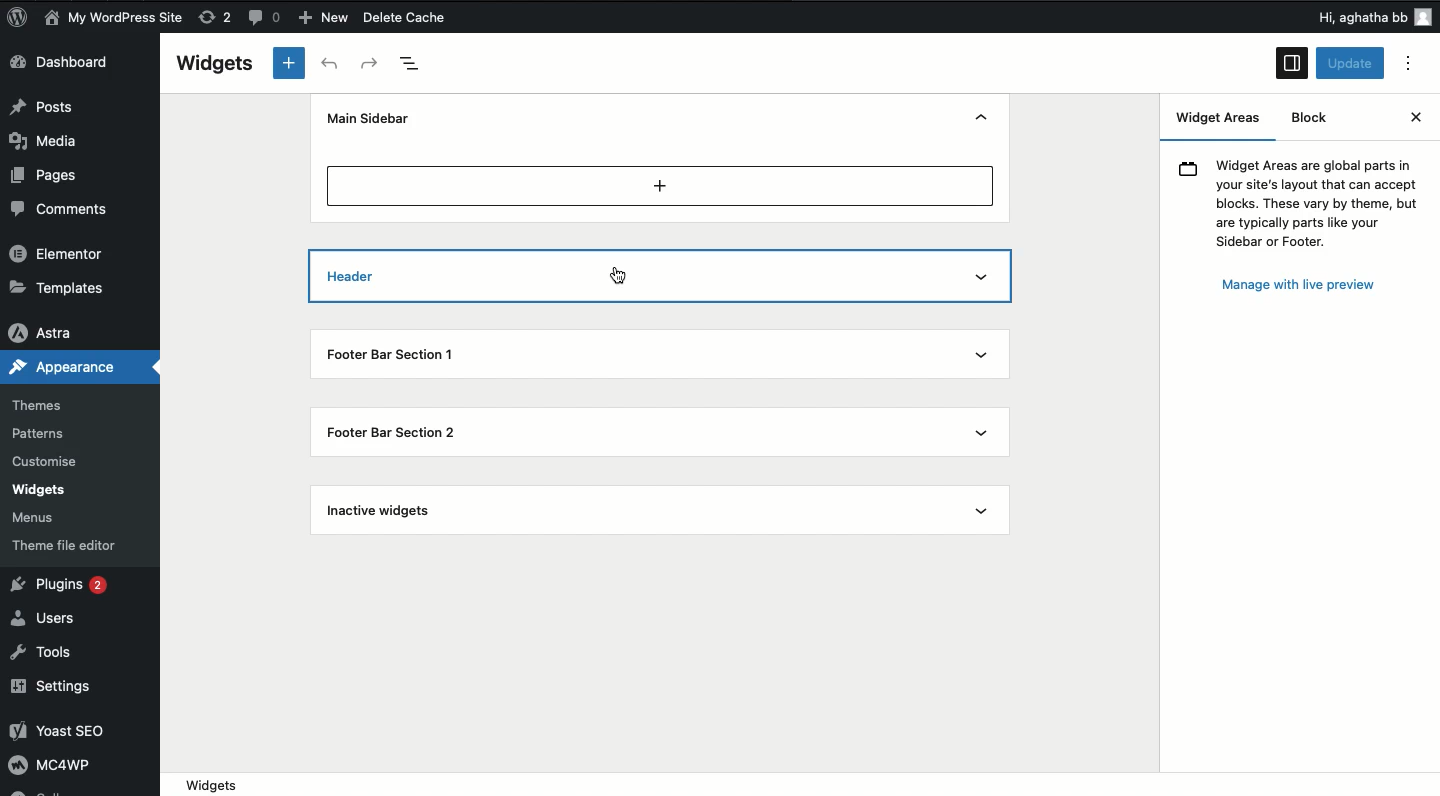 This screenshot has width=1440, height=796. I want to click on Sidebar, so click(1291, 64).